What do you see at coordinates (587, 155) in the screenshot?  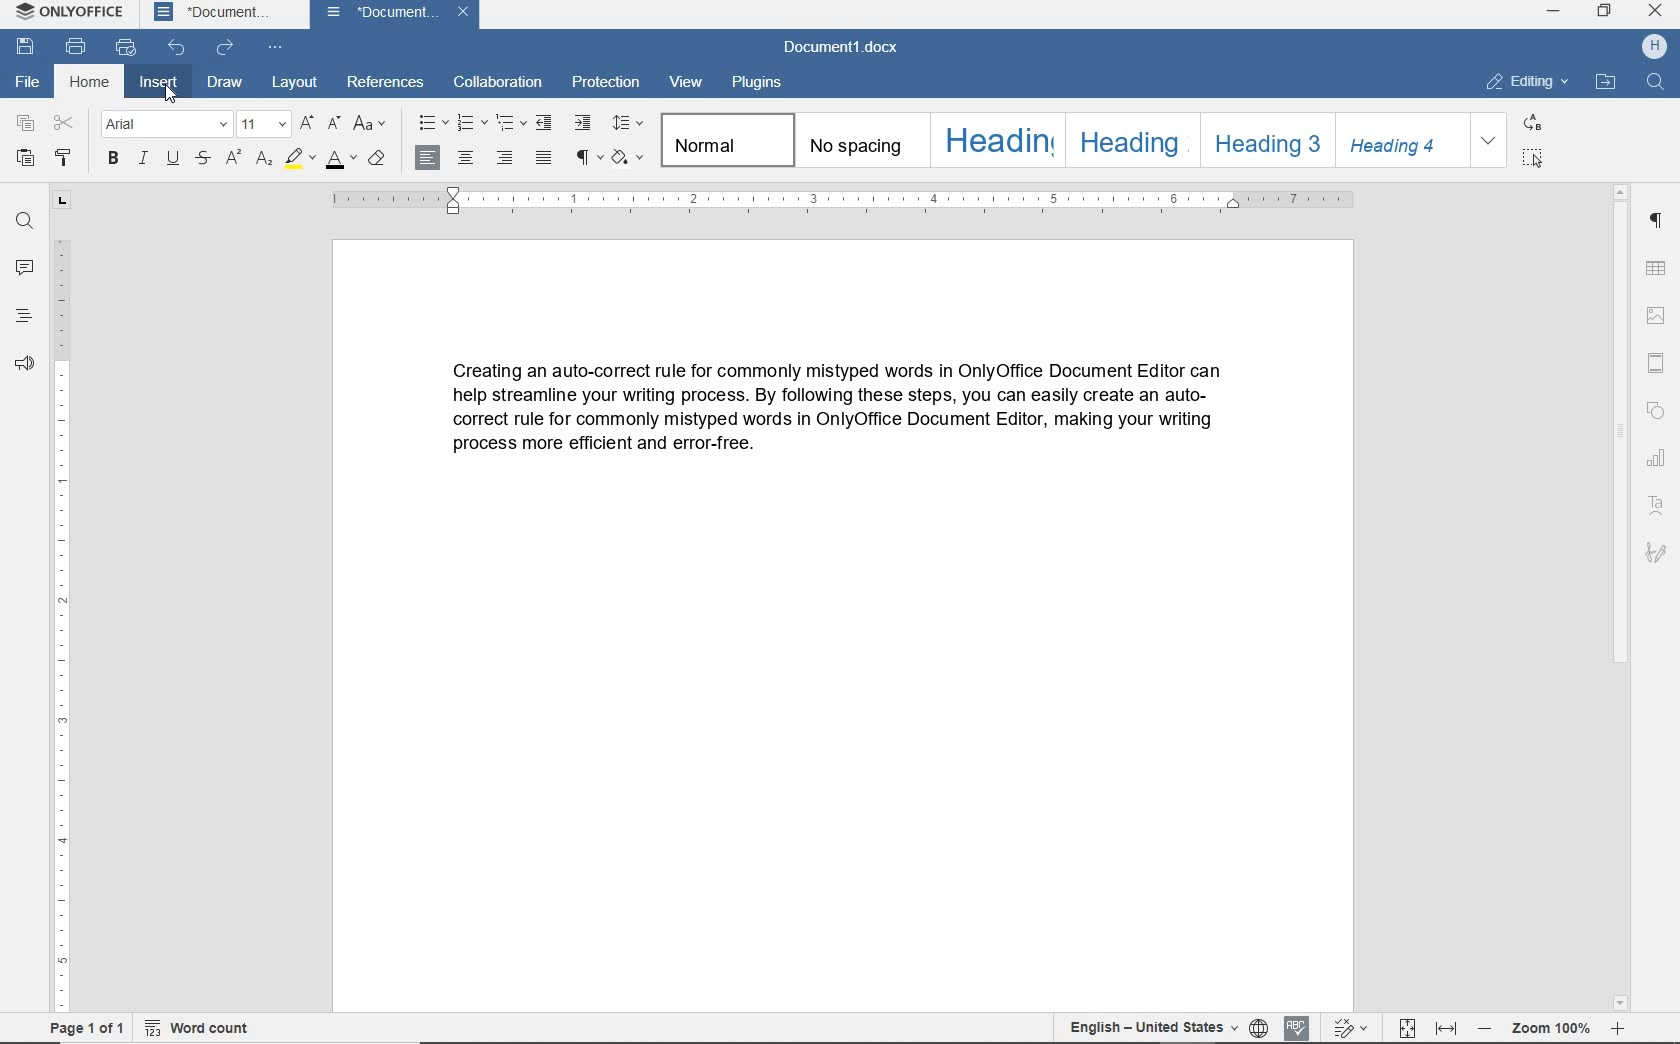 I see `nonprinting characters` at bounding box center [587, 155].